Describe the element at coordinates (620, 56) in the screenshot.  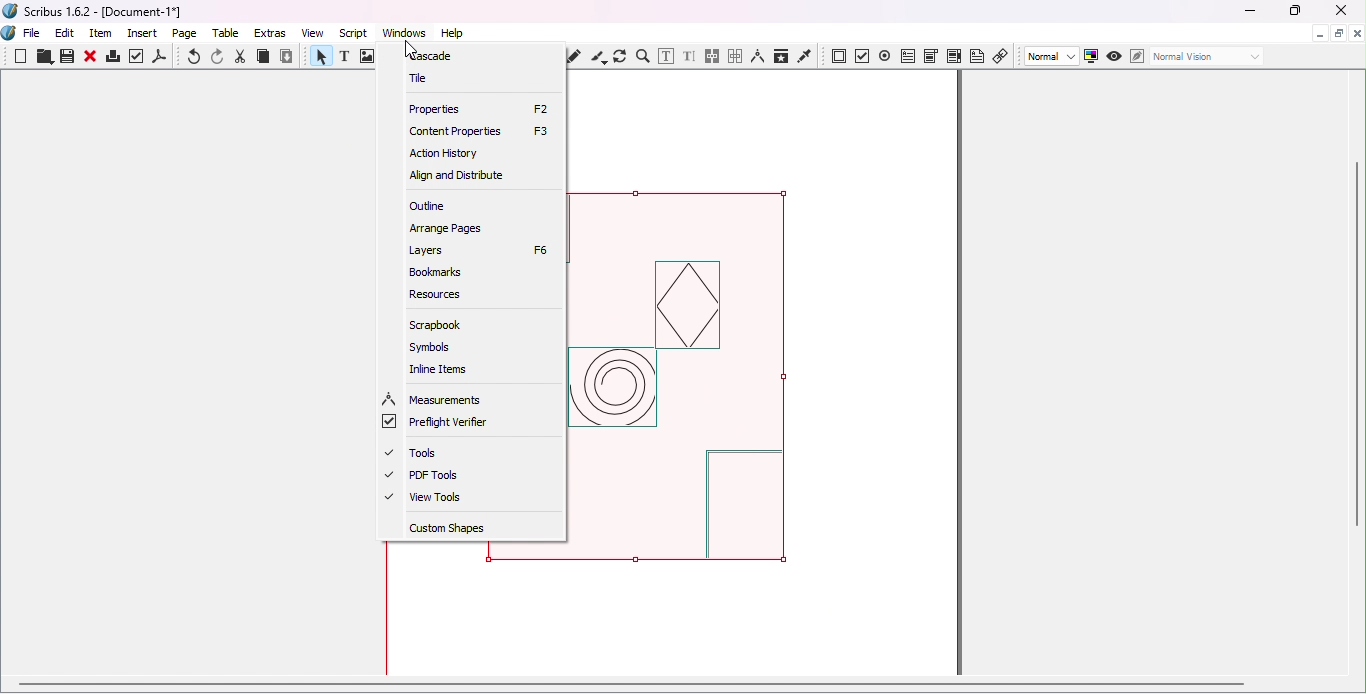
I see `Rotate item` at that location.